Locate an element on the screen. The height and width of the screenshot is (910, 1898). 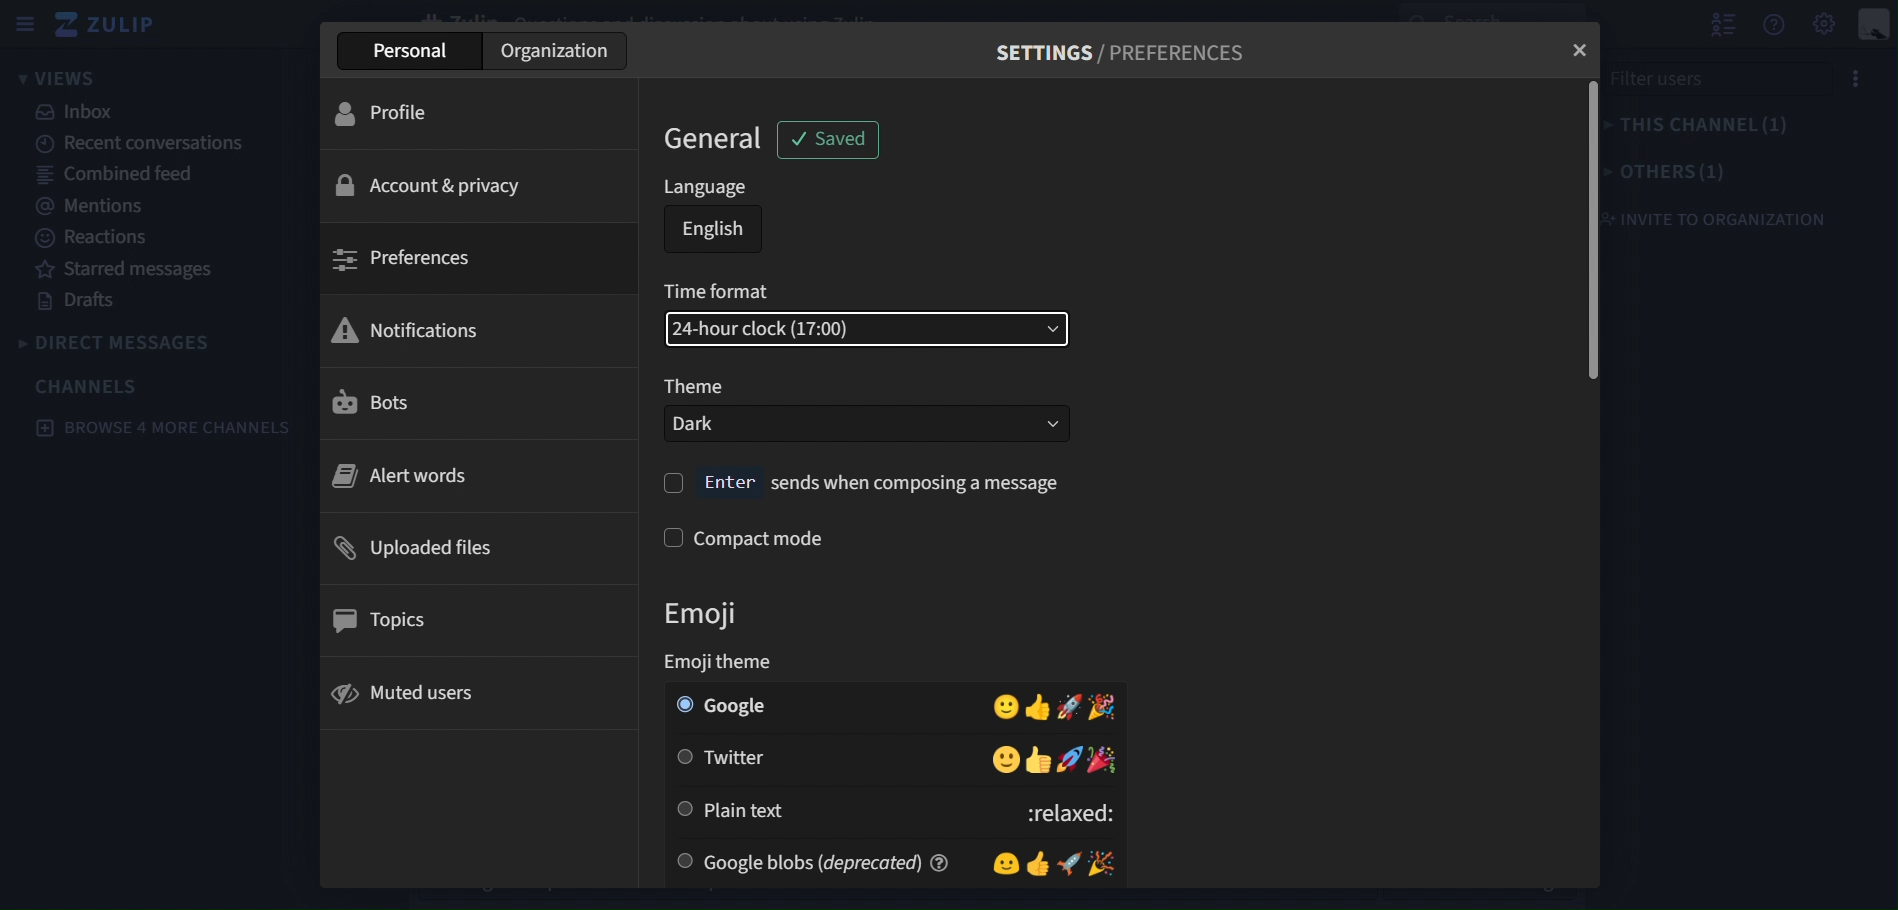
enter sends when composing a message is located at coordinates (887, 481).